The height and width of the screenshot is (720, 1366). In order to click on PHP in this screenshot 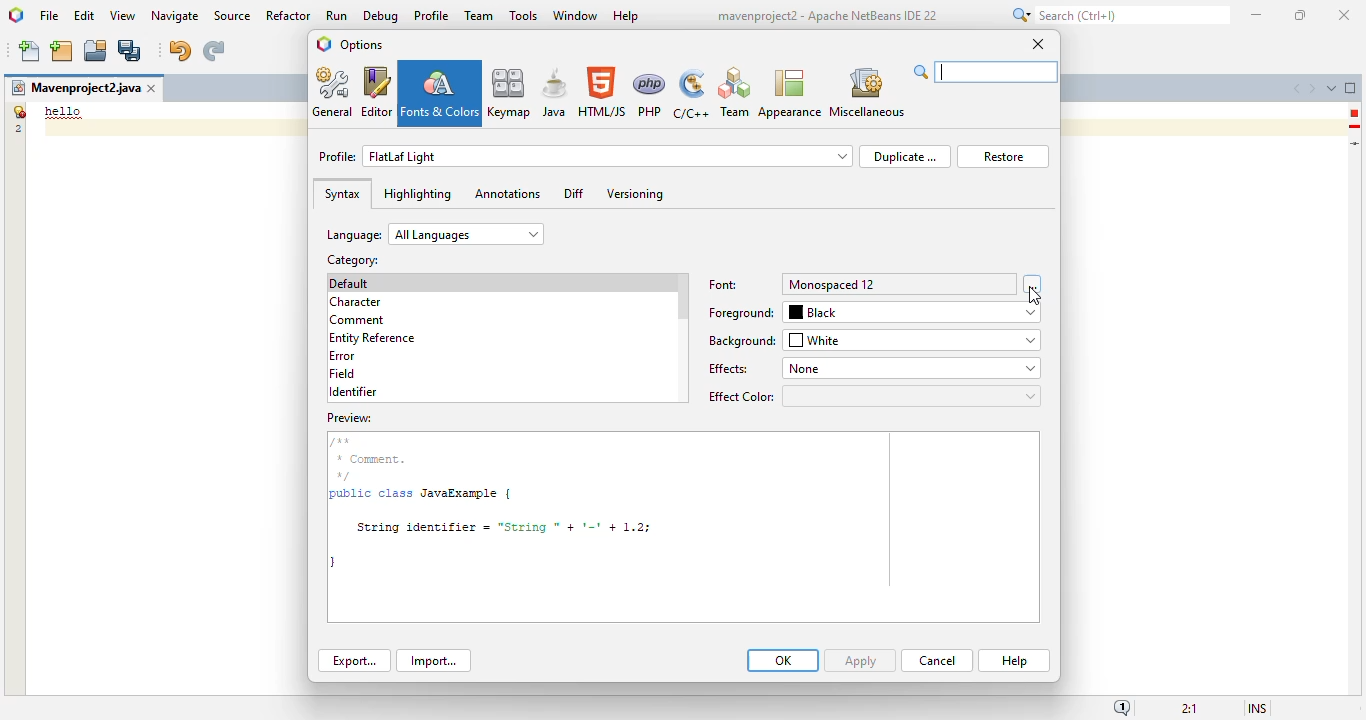, I will do `click(650, 94)`.